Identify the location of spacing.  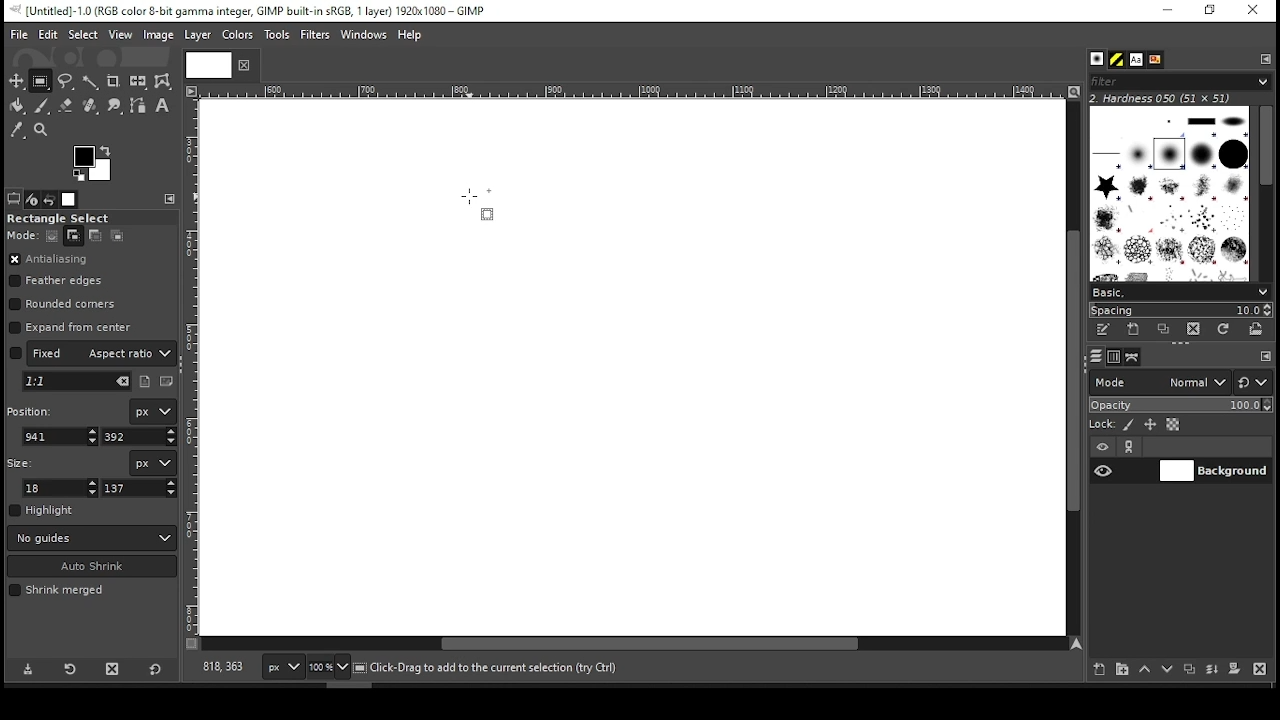
(1180, 310).